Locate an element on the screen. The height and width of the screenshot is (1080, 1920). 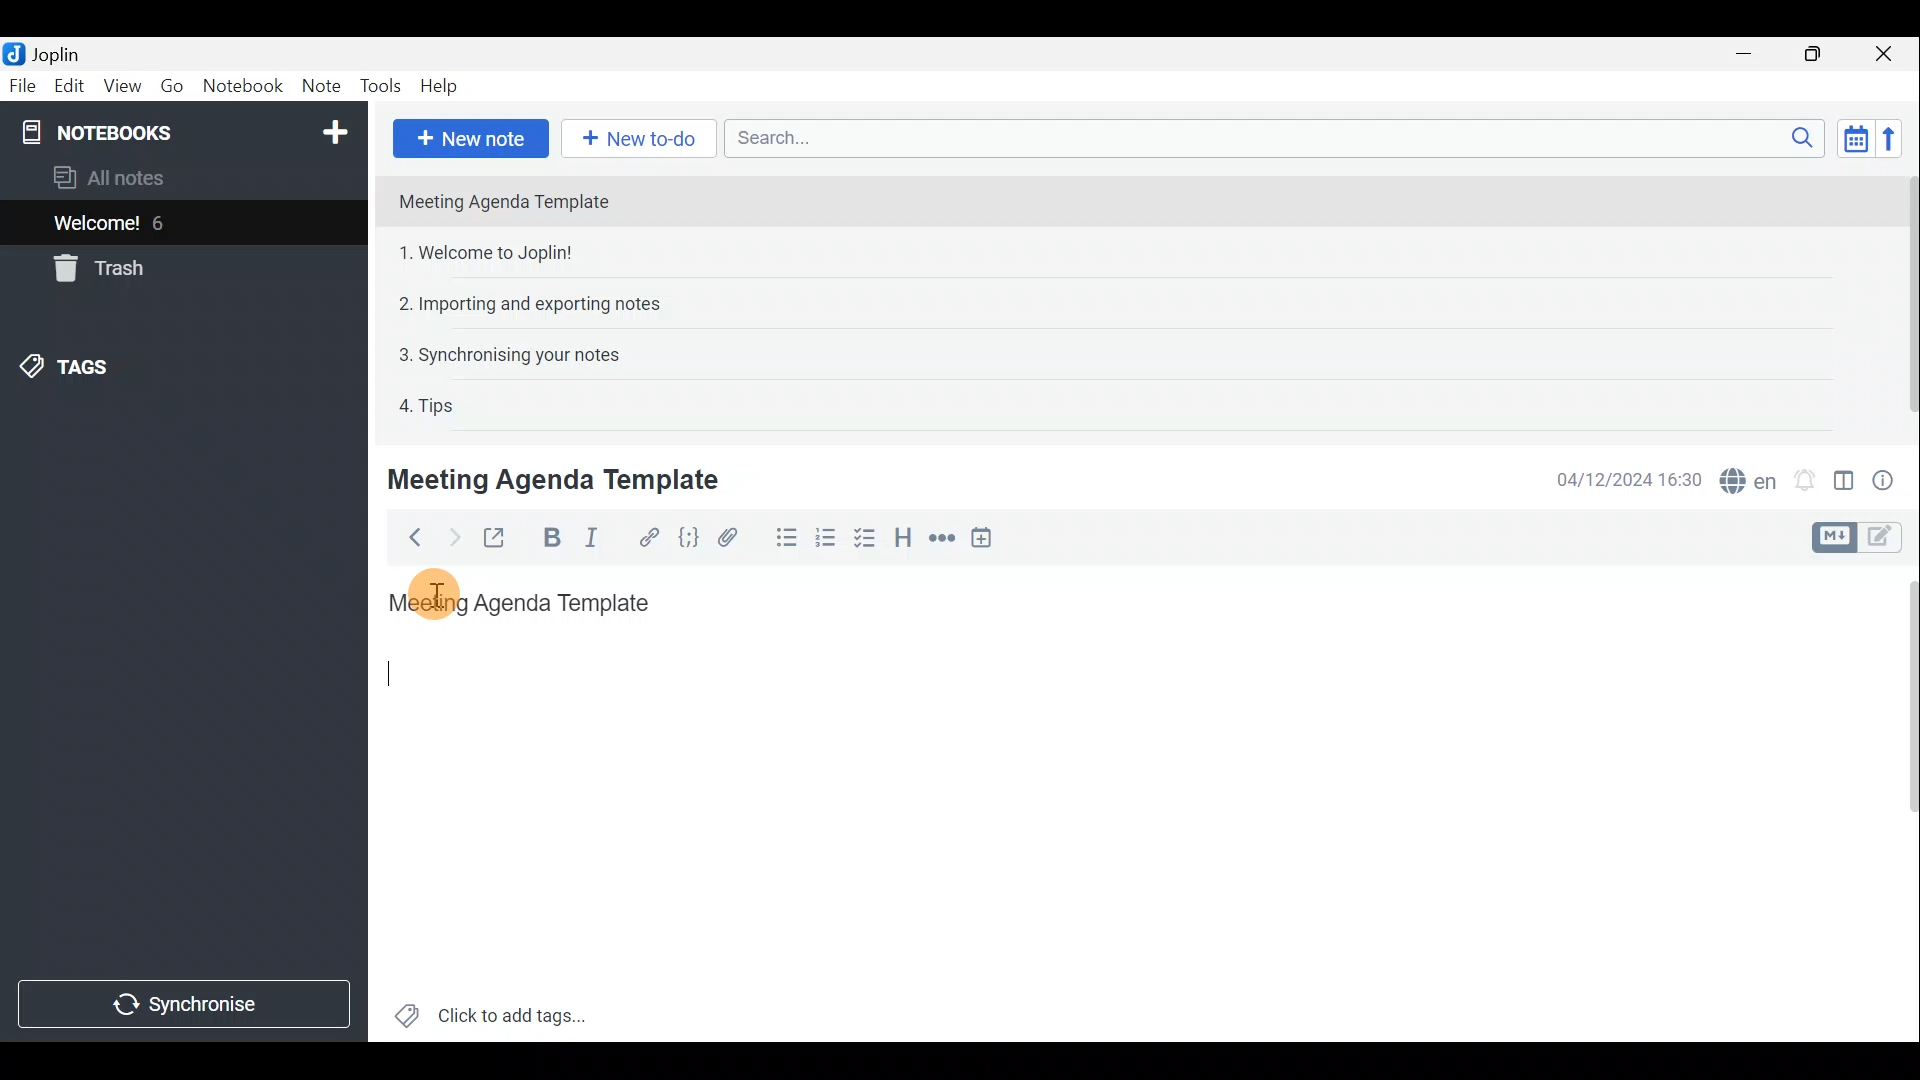
Synchronise is located at coordinates (182, 1006).